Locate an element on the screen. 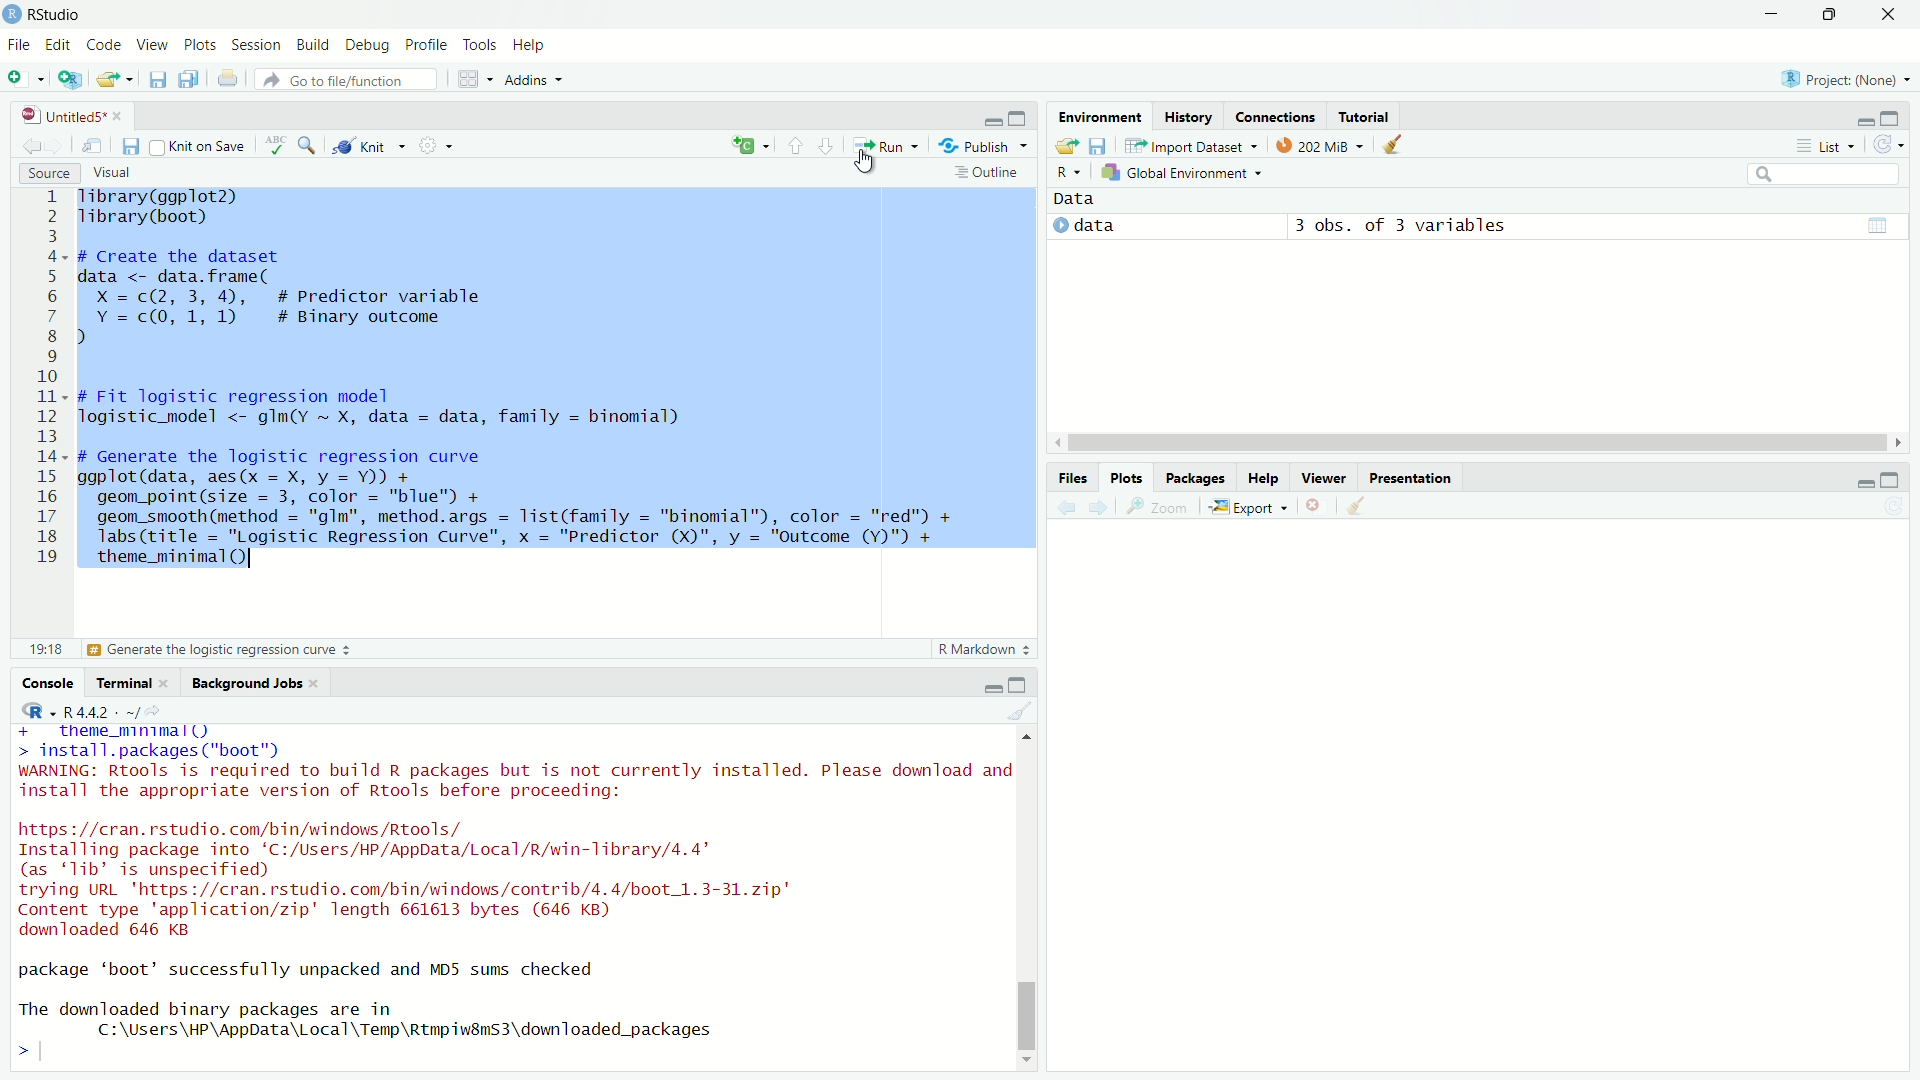  maximize is located at coordinates (1017, 685).